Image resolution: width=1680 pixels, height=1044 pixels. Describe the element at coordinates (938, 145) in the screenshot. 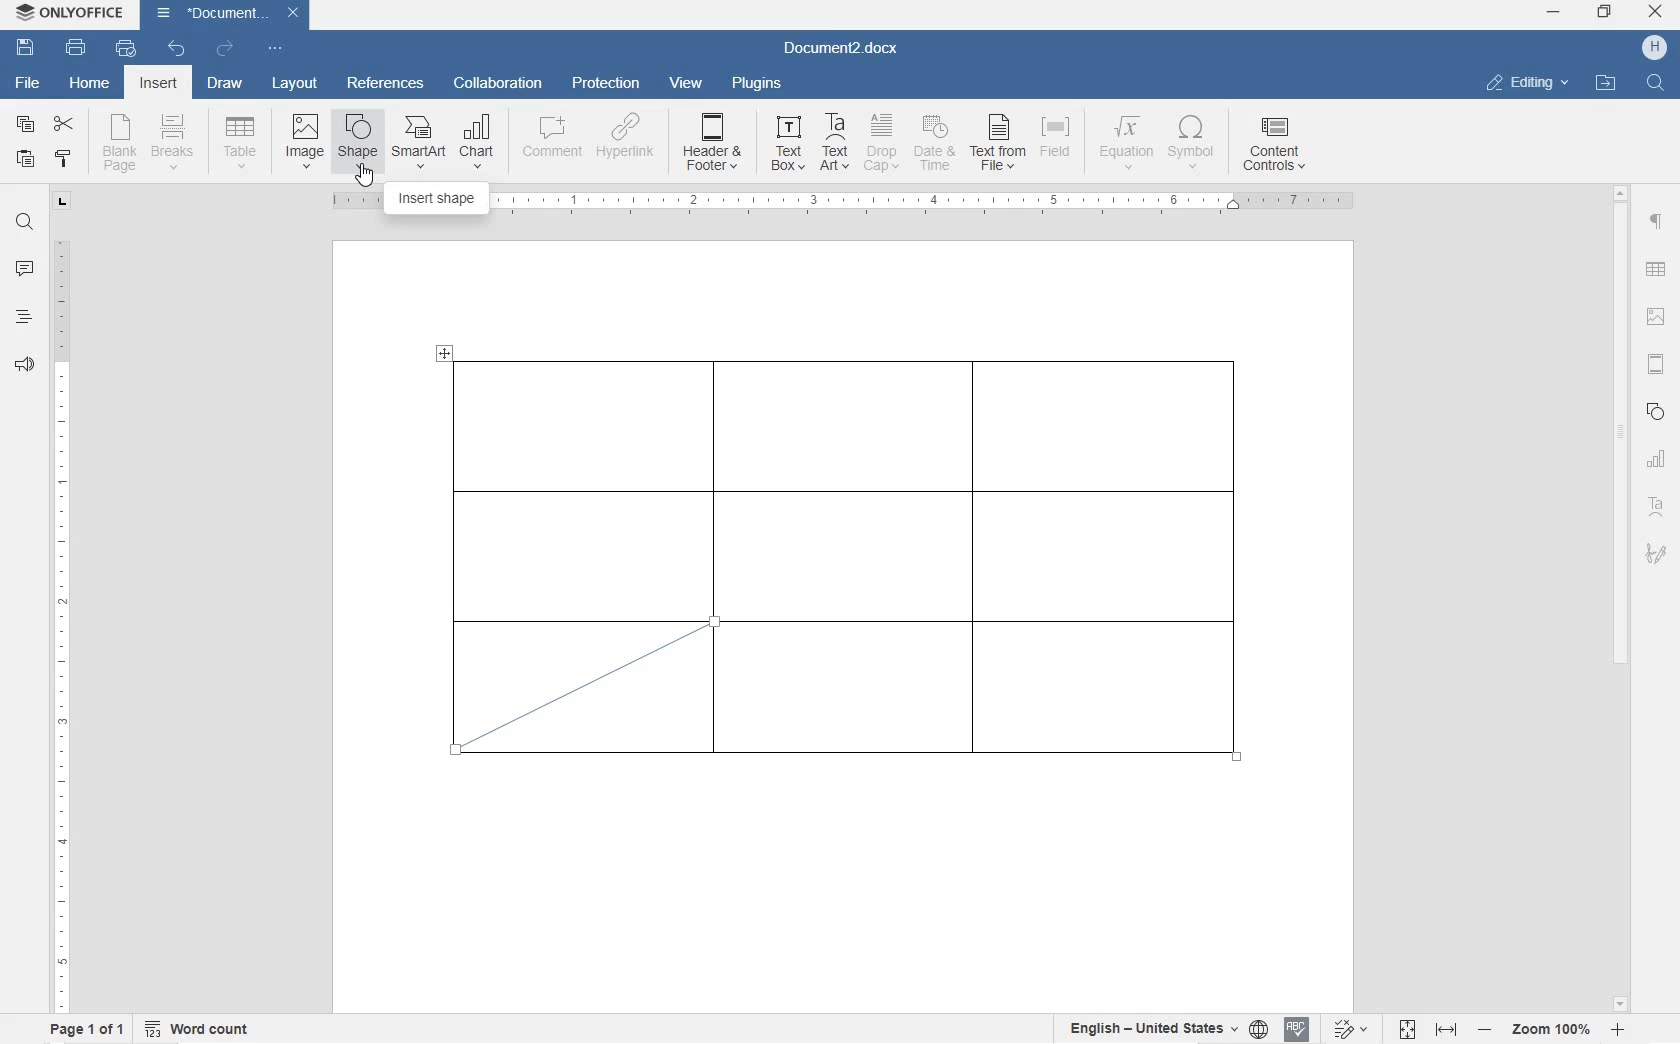

I see `DATE & TIME` at that location.